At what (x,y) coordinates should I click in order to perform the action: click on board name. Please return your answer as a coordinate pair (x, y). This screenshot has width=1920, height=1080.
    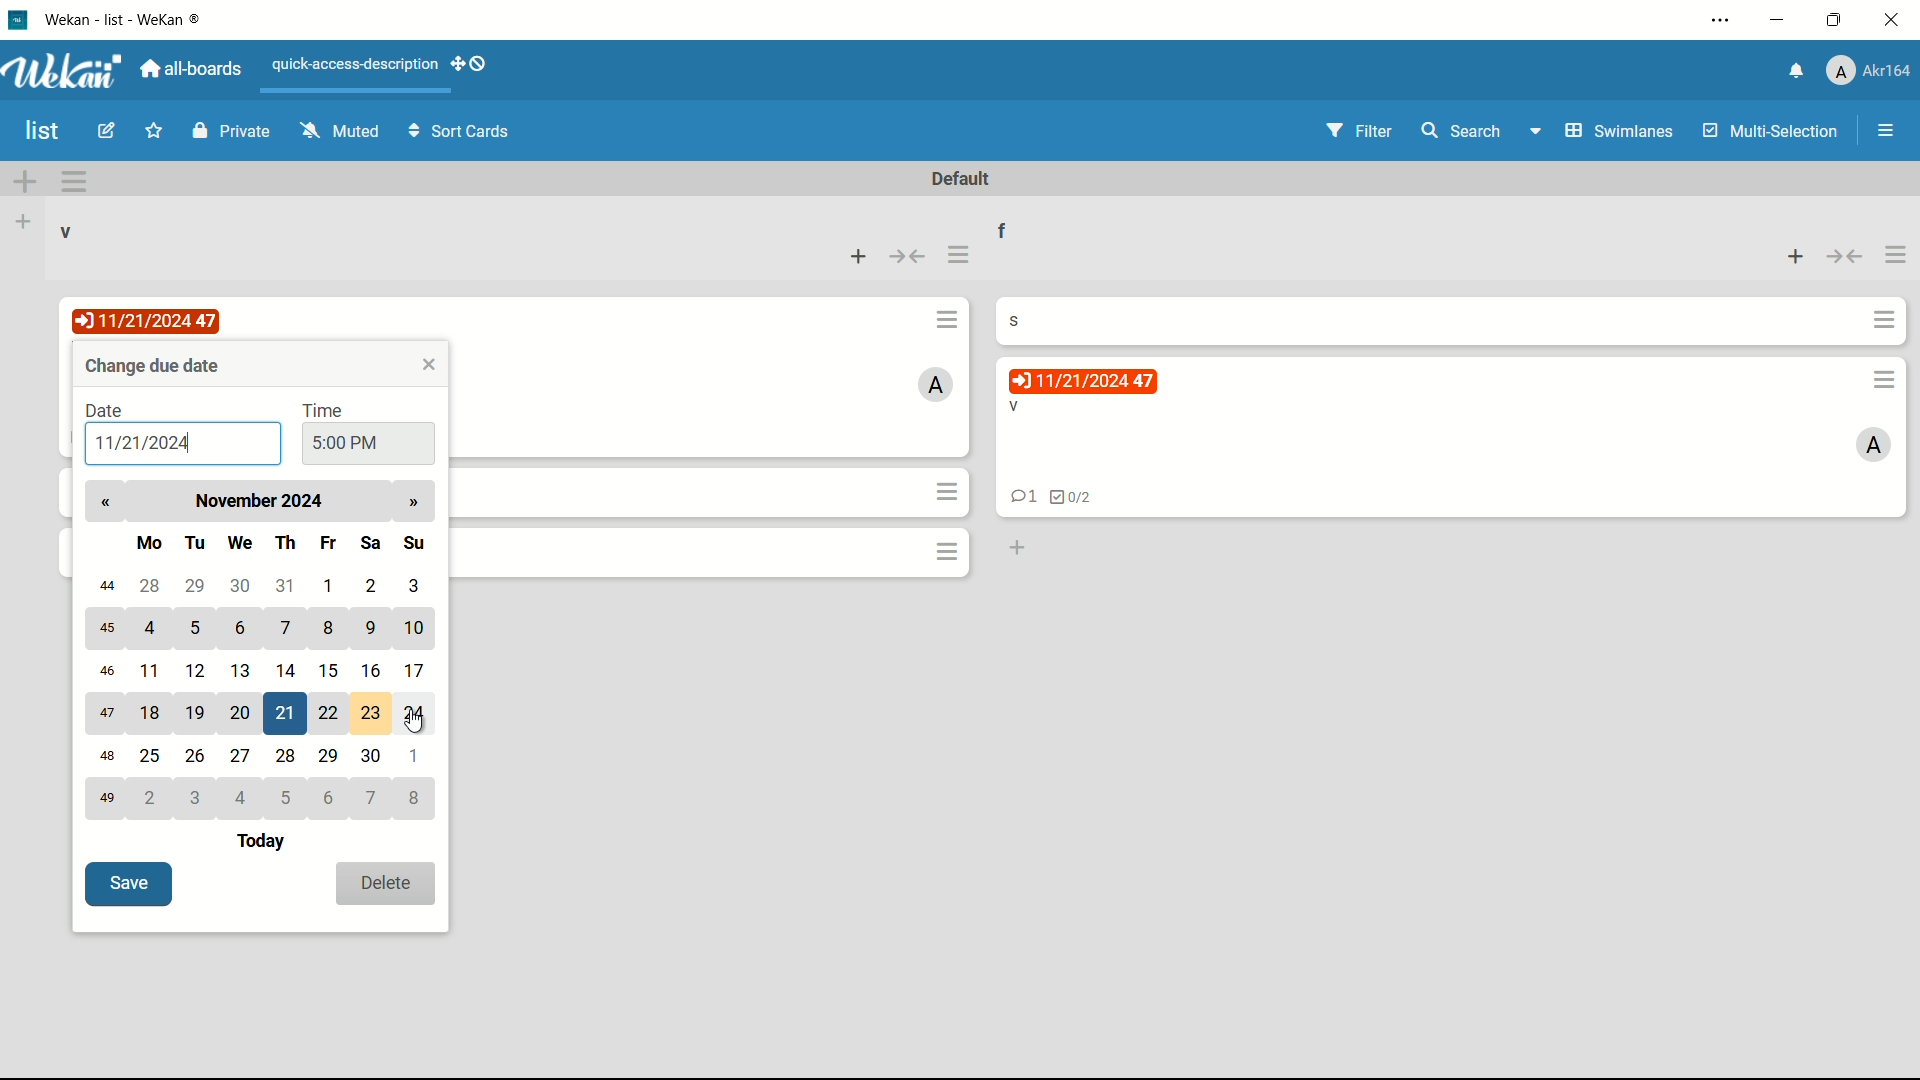
    Looking at the image, I should click on (44, 131).